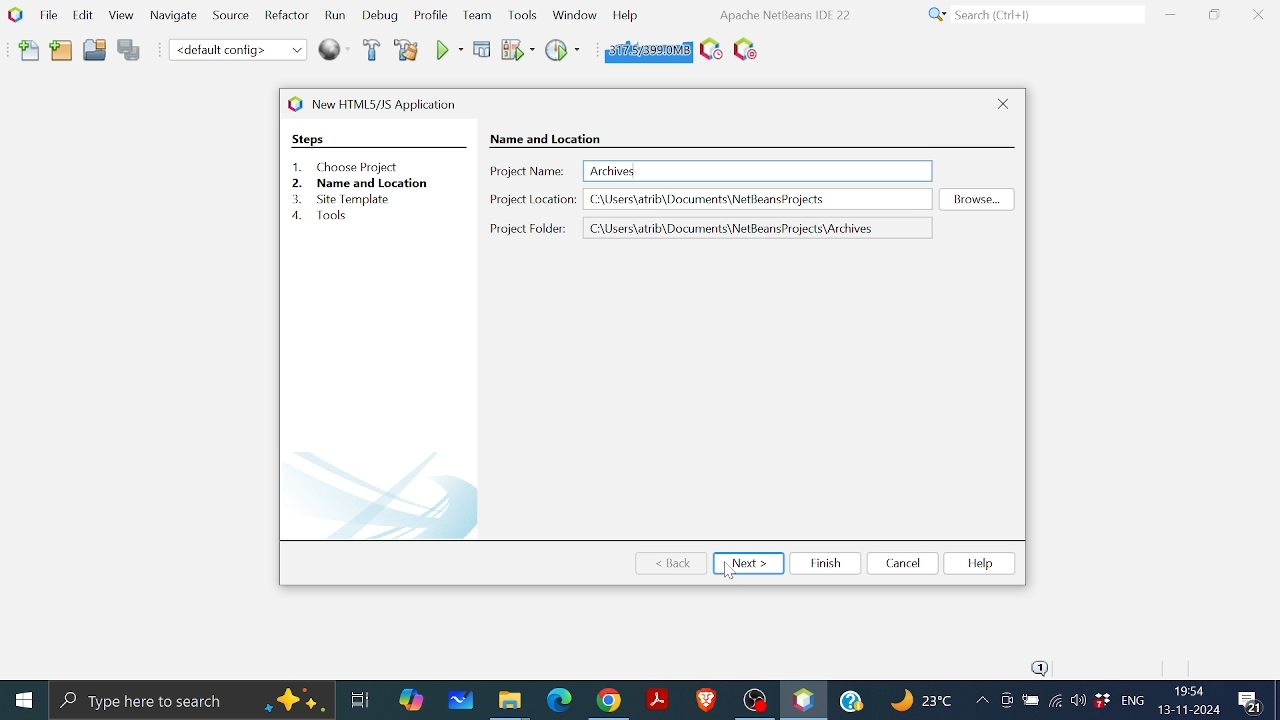  I want to click on Next, so click(748, 562).